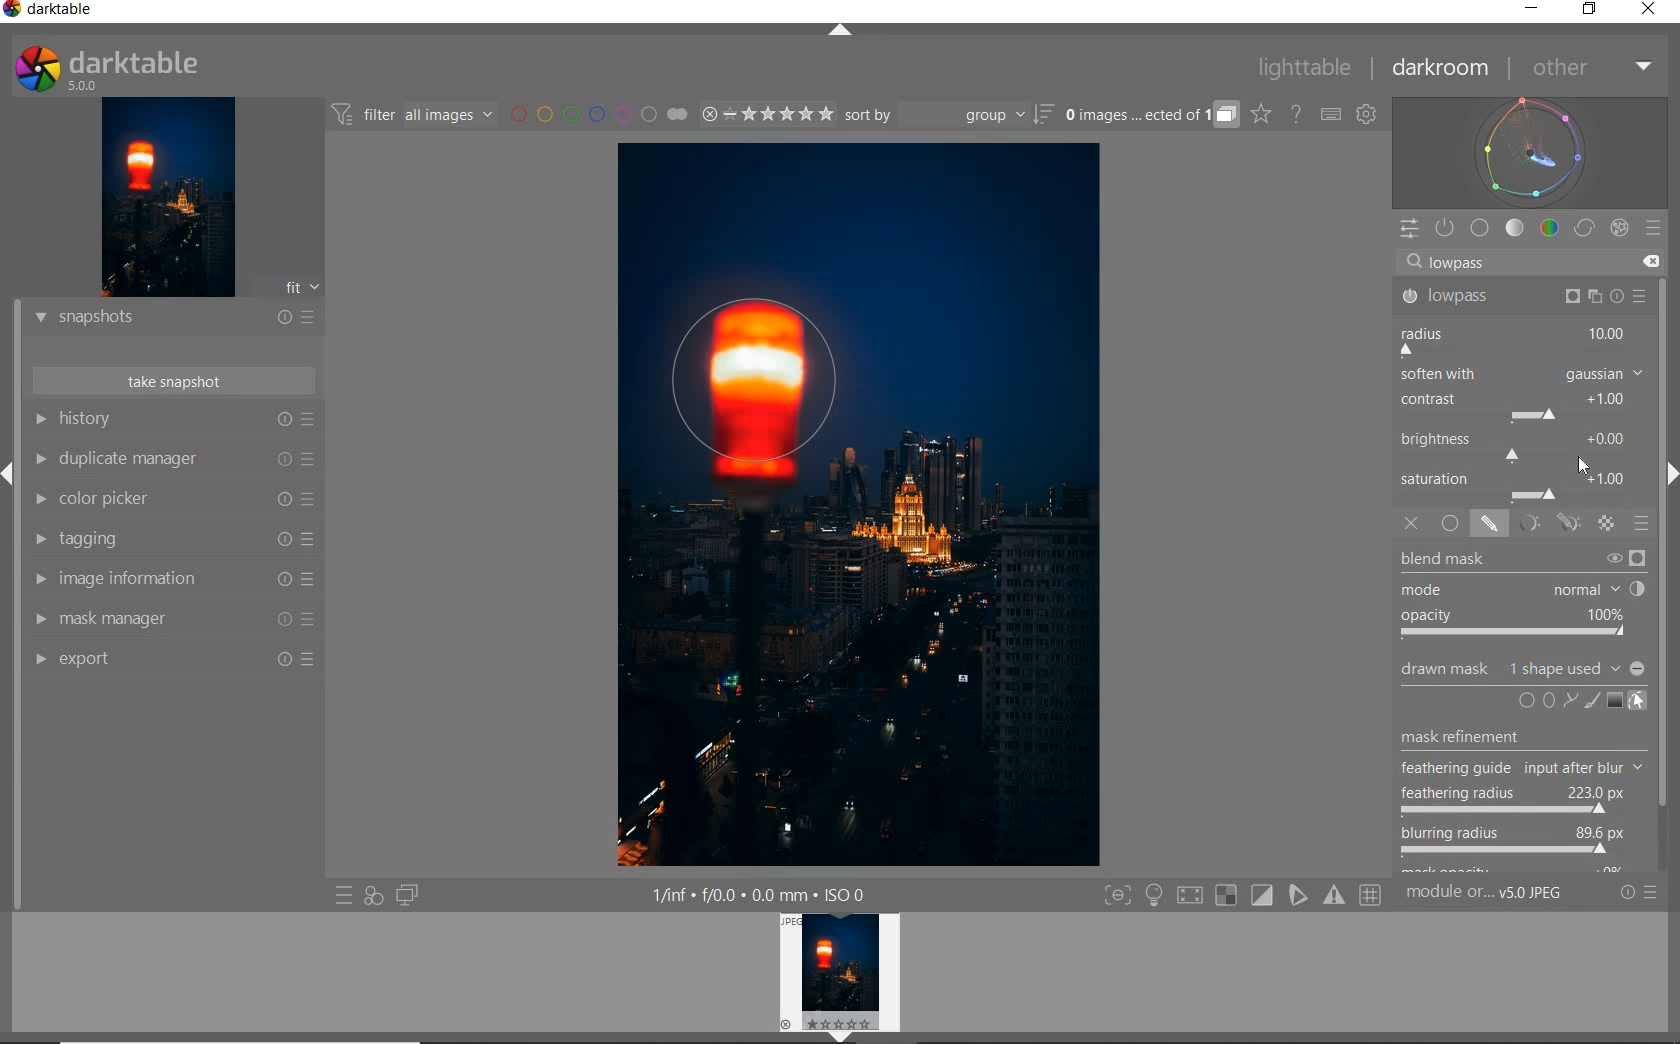  Describe the element at coordinates (1549, 229) in the screenshot. I see `COLOR` at that location.